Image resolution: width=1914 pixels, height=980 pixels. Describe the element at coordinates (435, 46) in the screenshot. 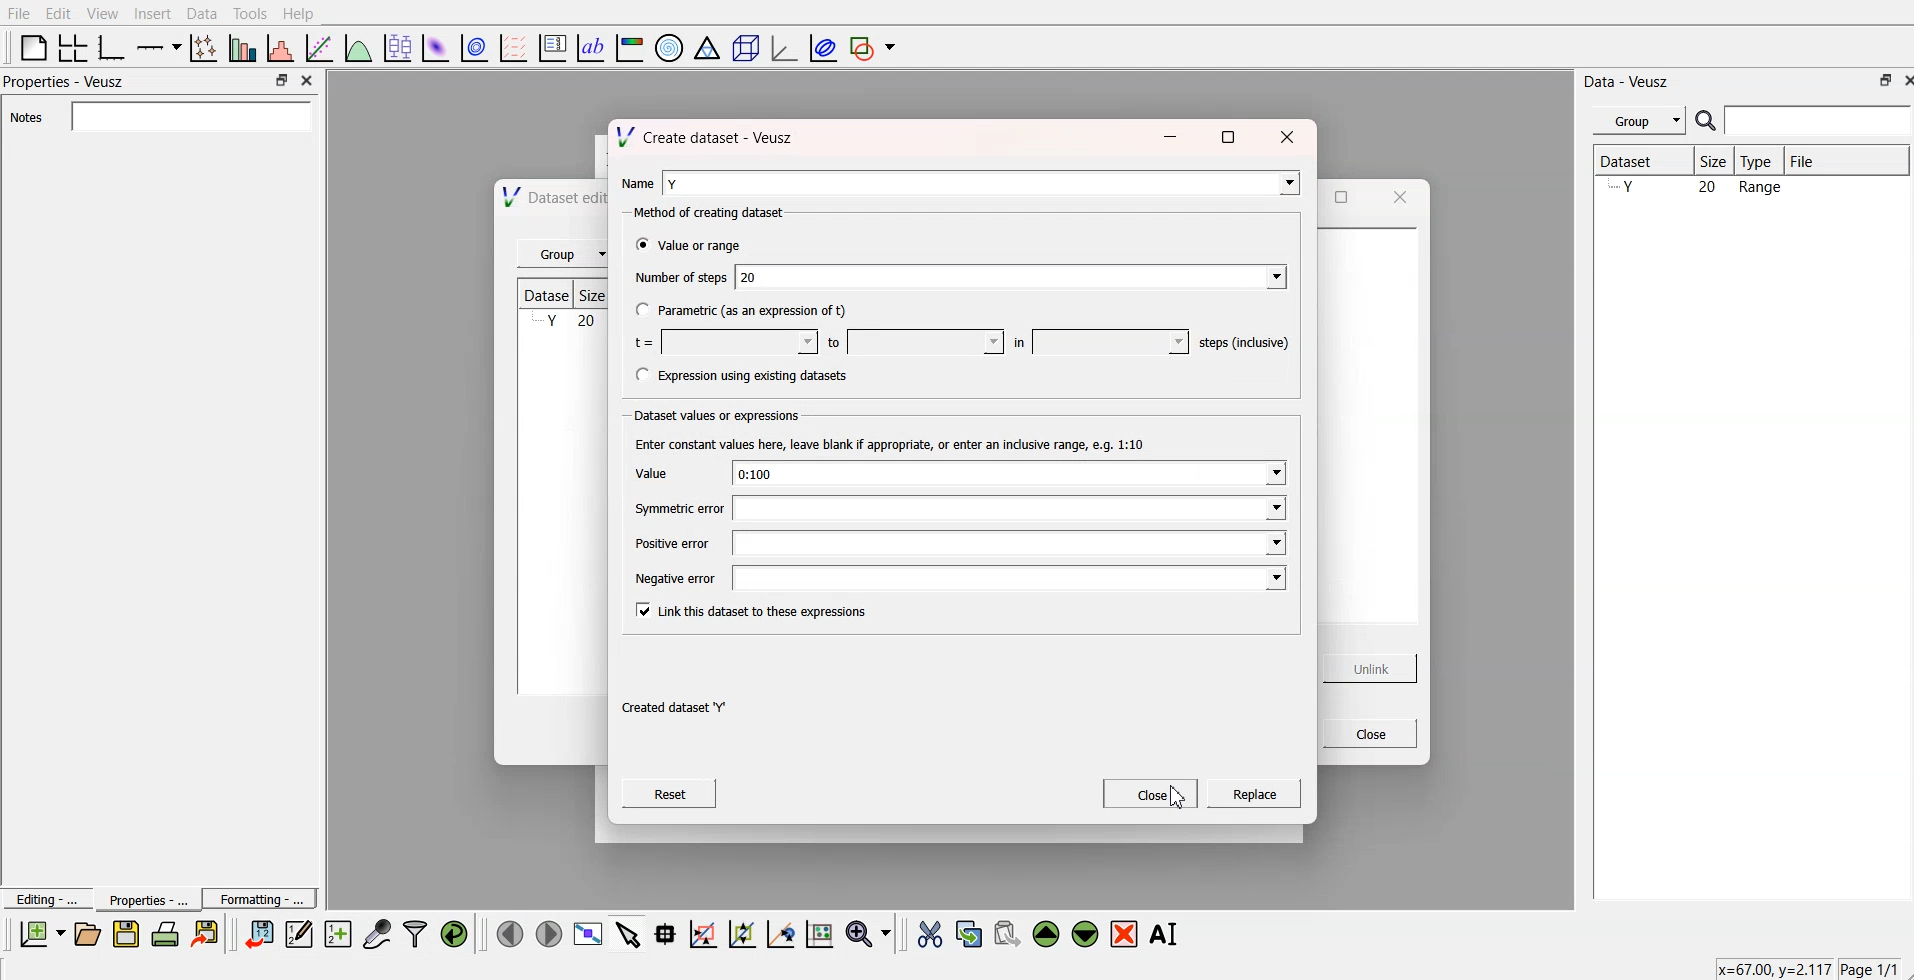

I see `plot a 2d dataset as an` at that location.